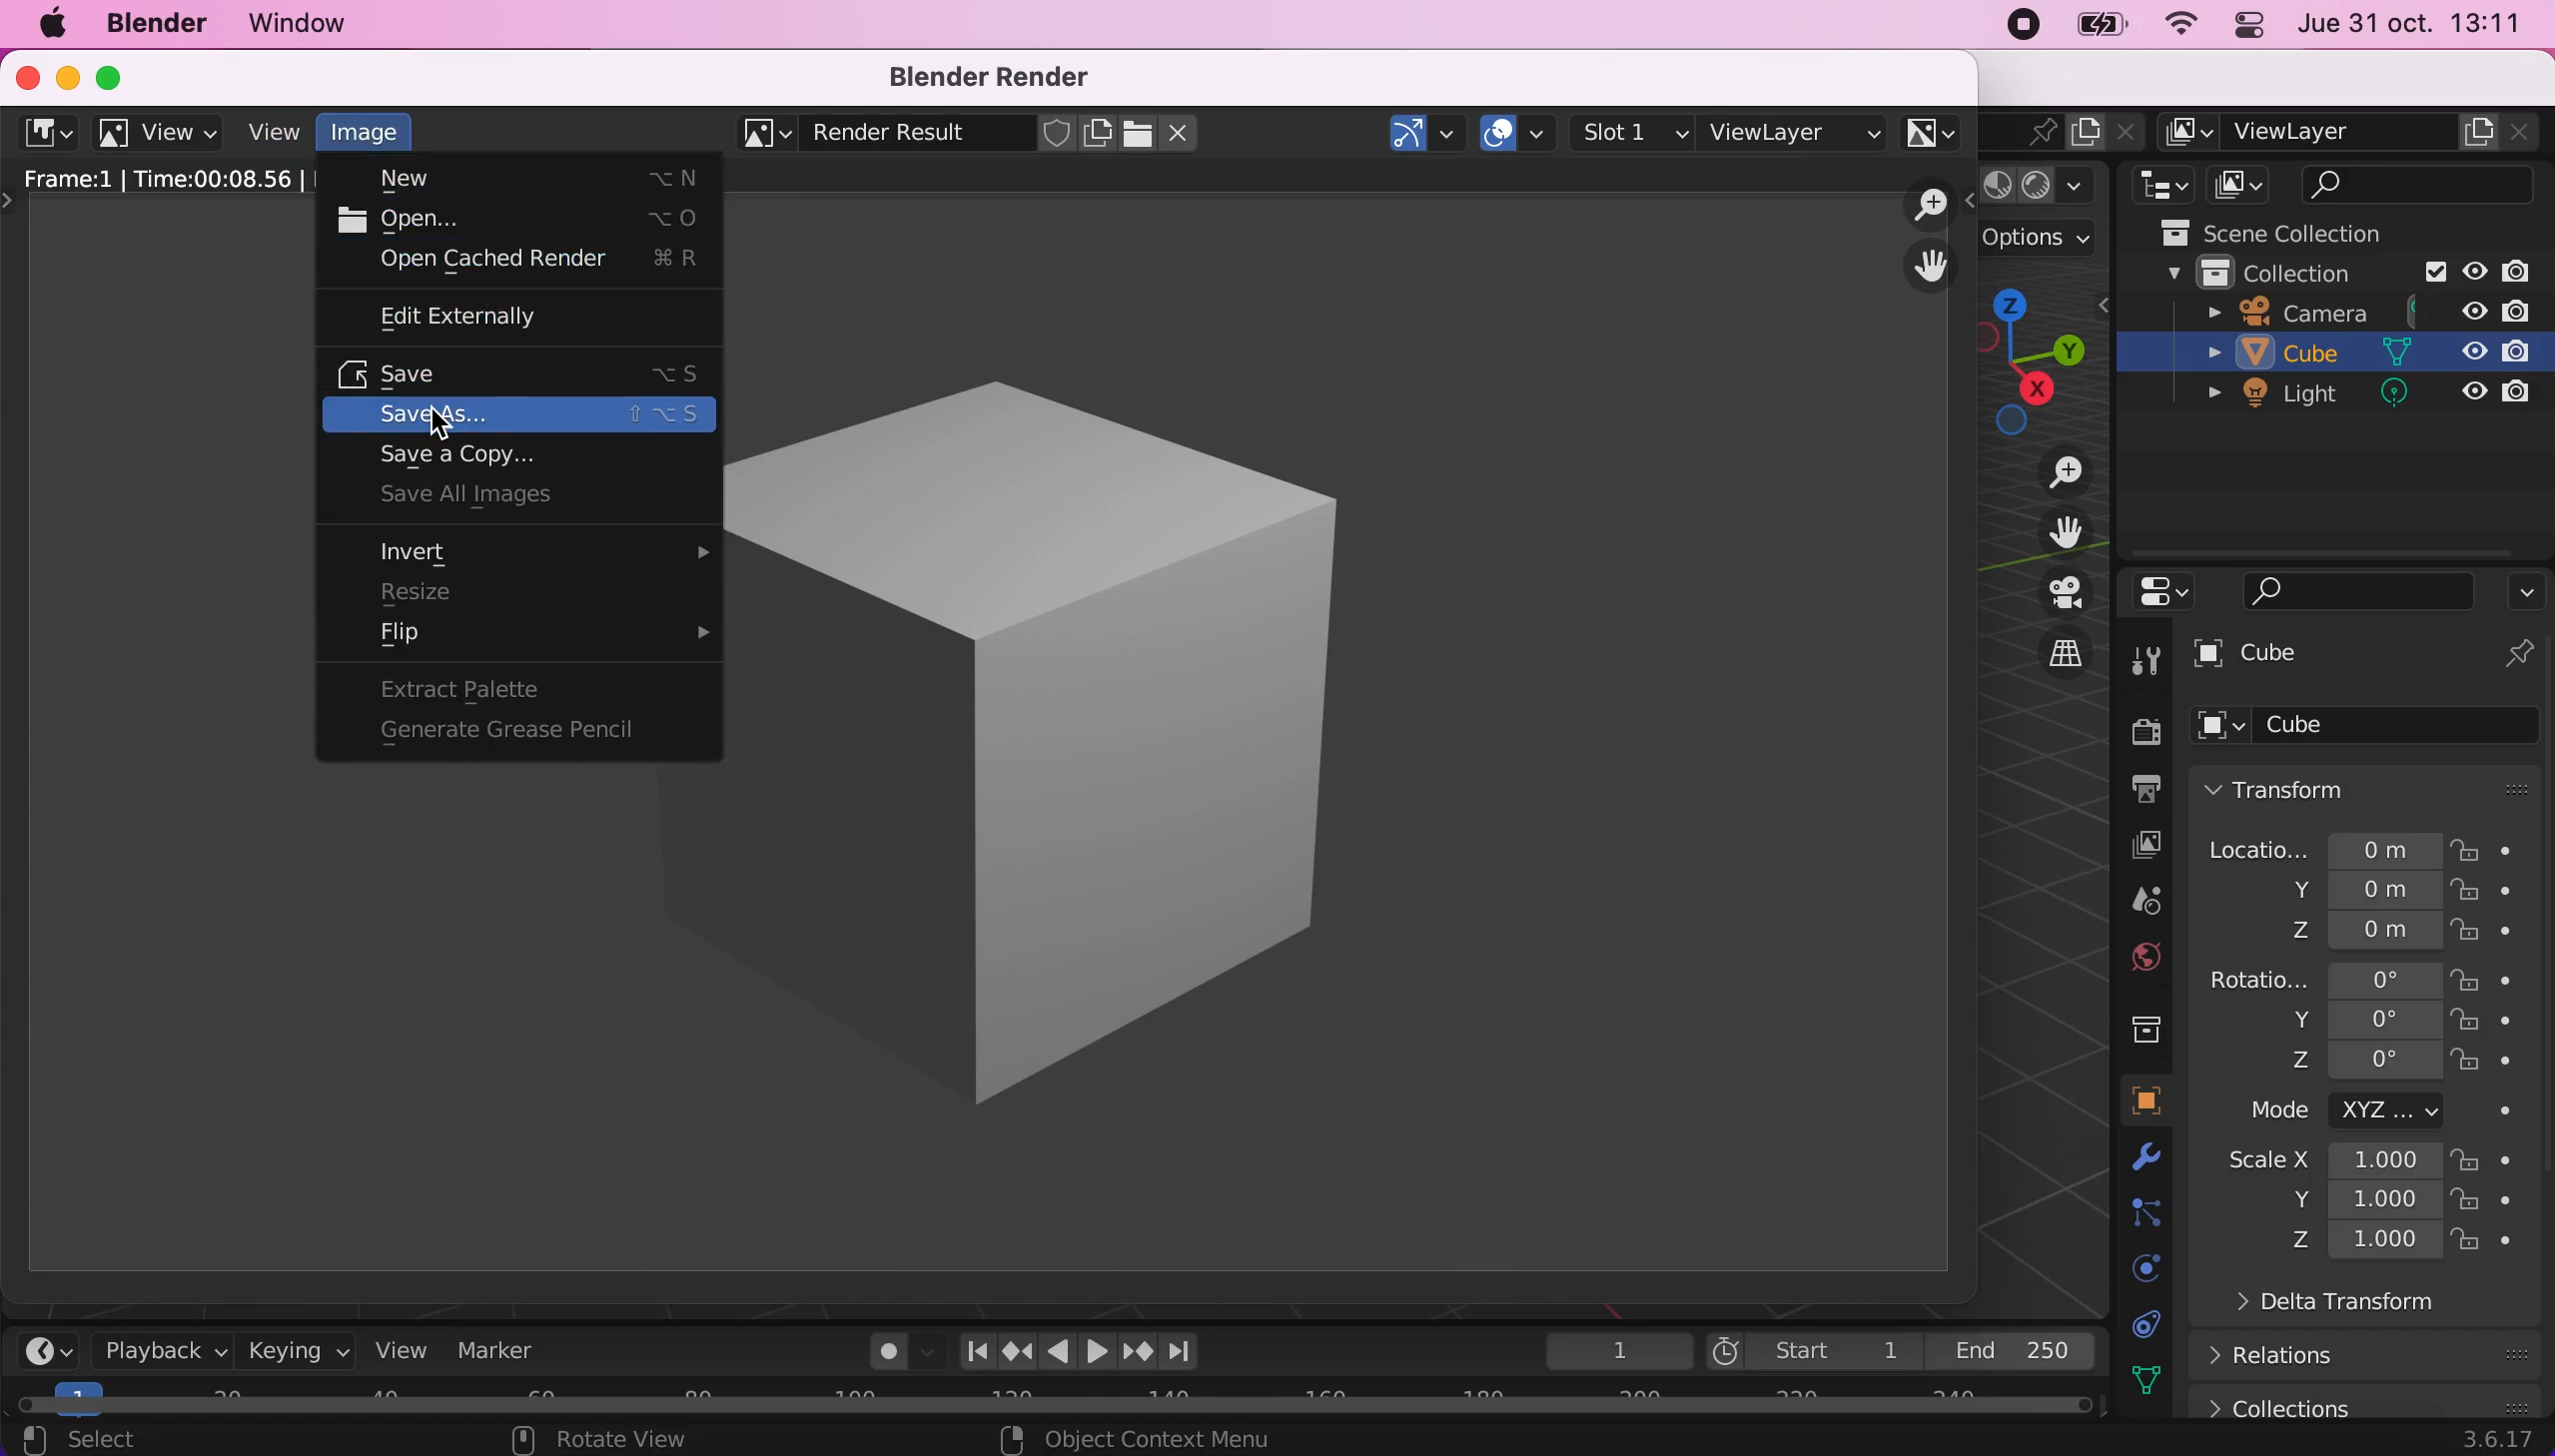 The image size is (2555, 1456). I want to click on display mode, so click(2244, 184).